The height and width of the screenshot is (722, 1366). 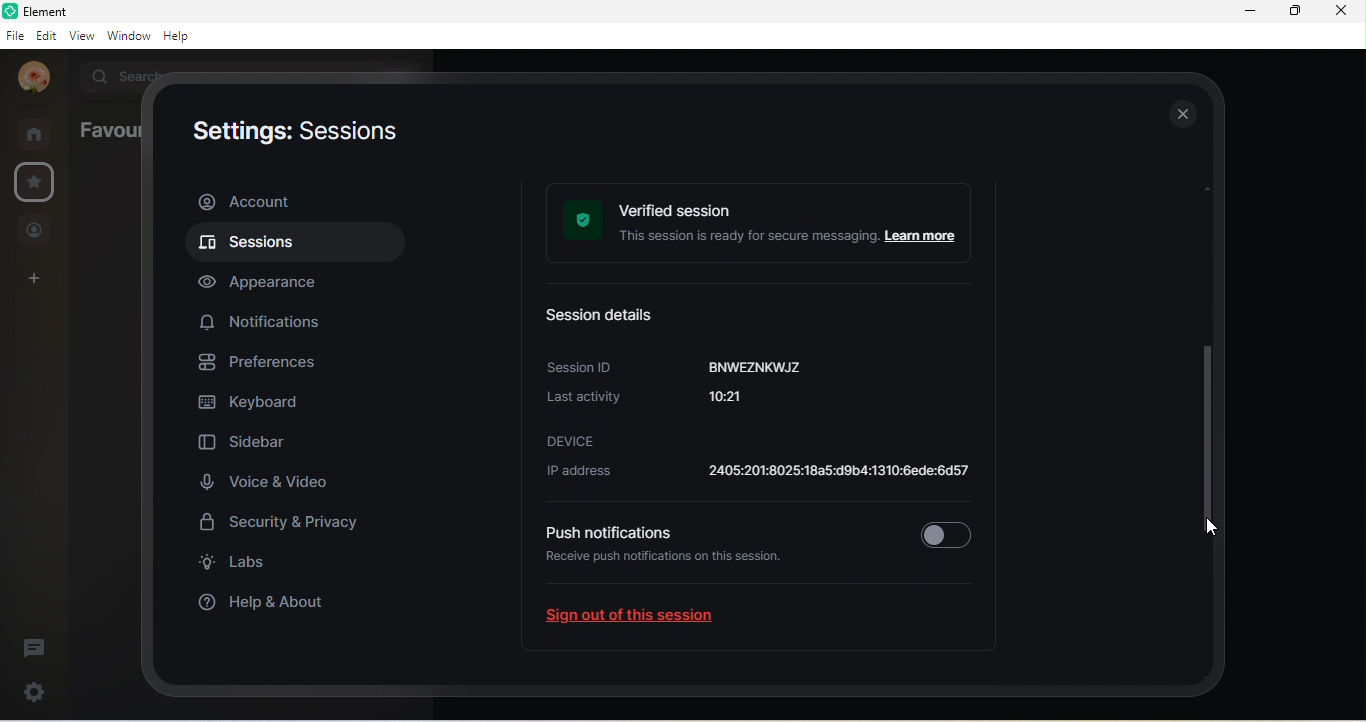 I want to click on device, so click(x=572, y=440).